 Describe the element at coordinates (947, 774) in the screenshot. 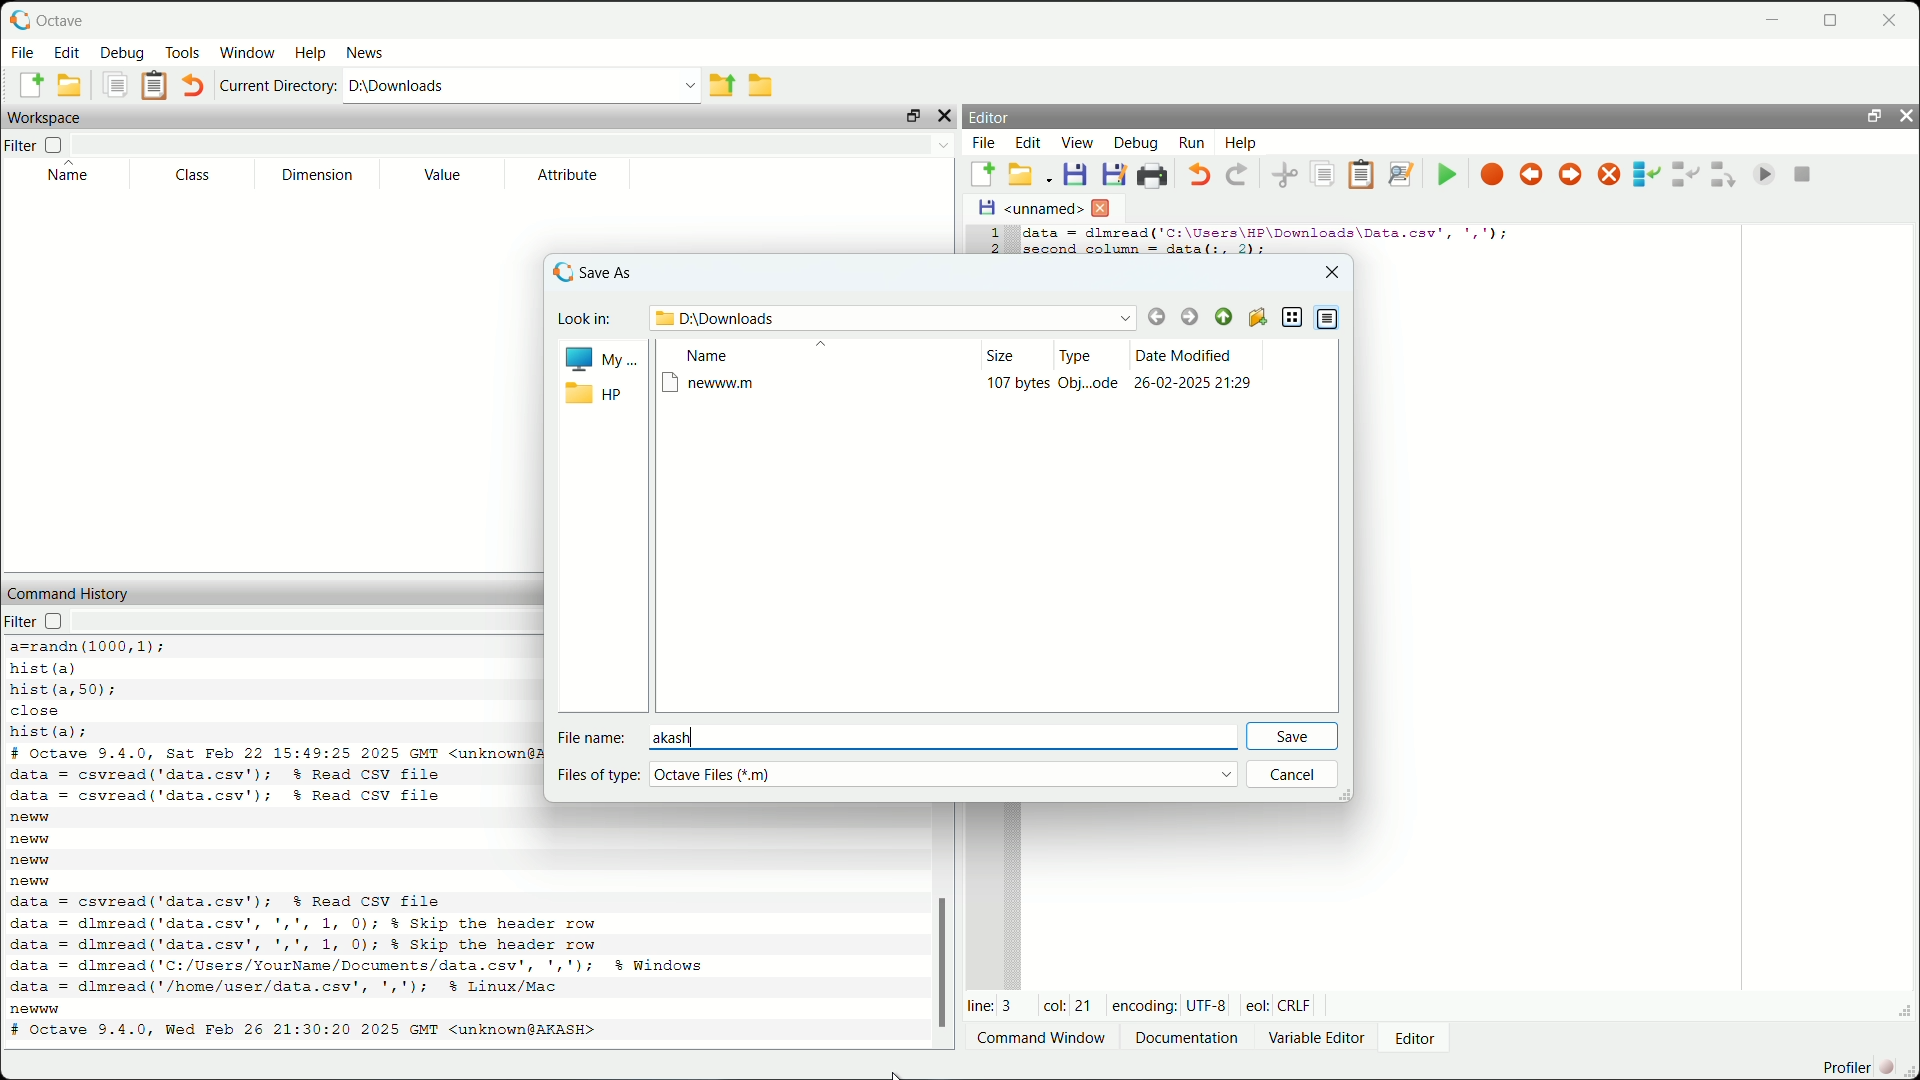

I see `select file type` at that location.